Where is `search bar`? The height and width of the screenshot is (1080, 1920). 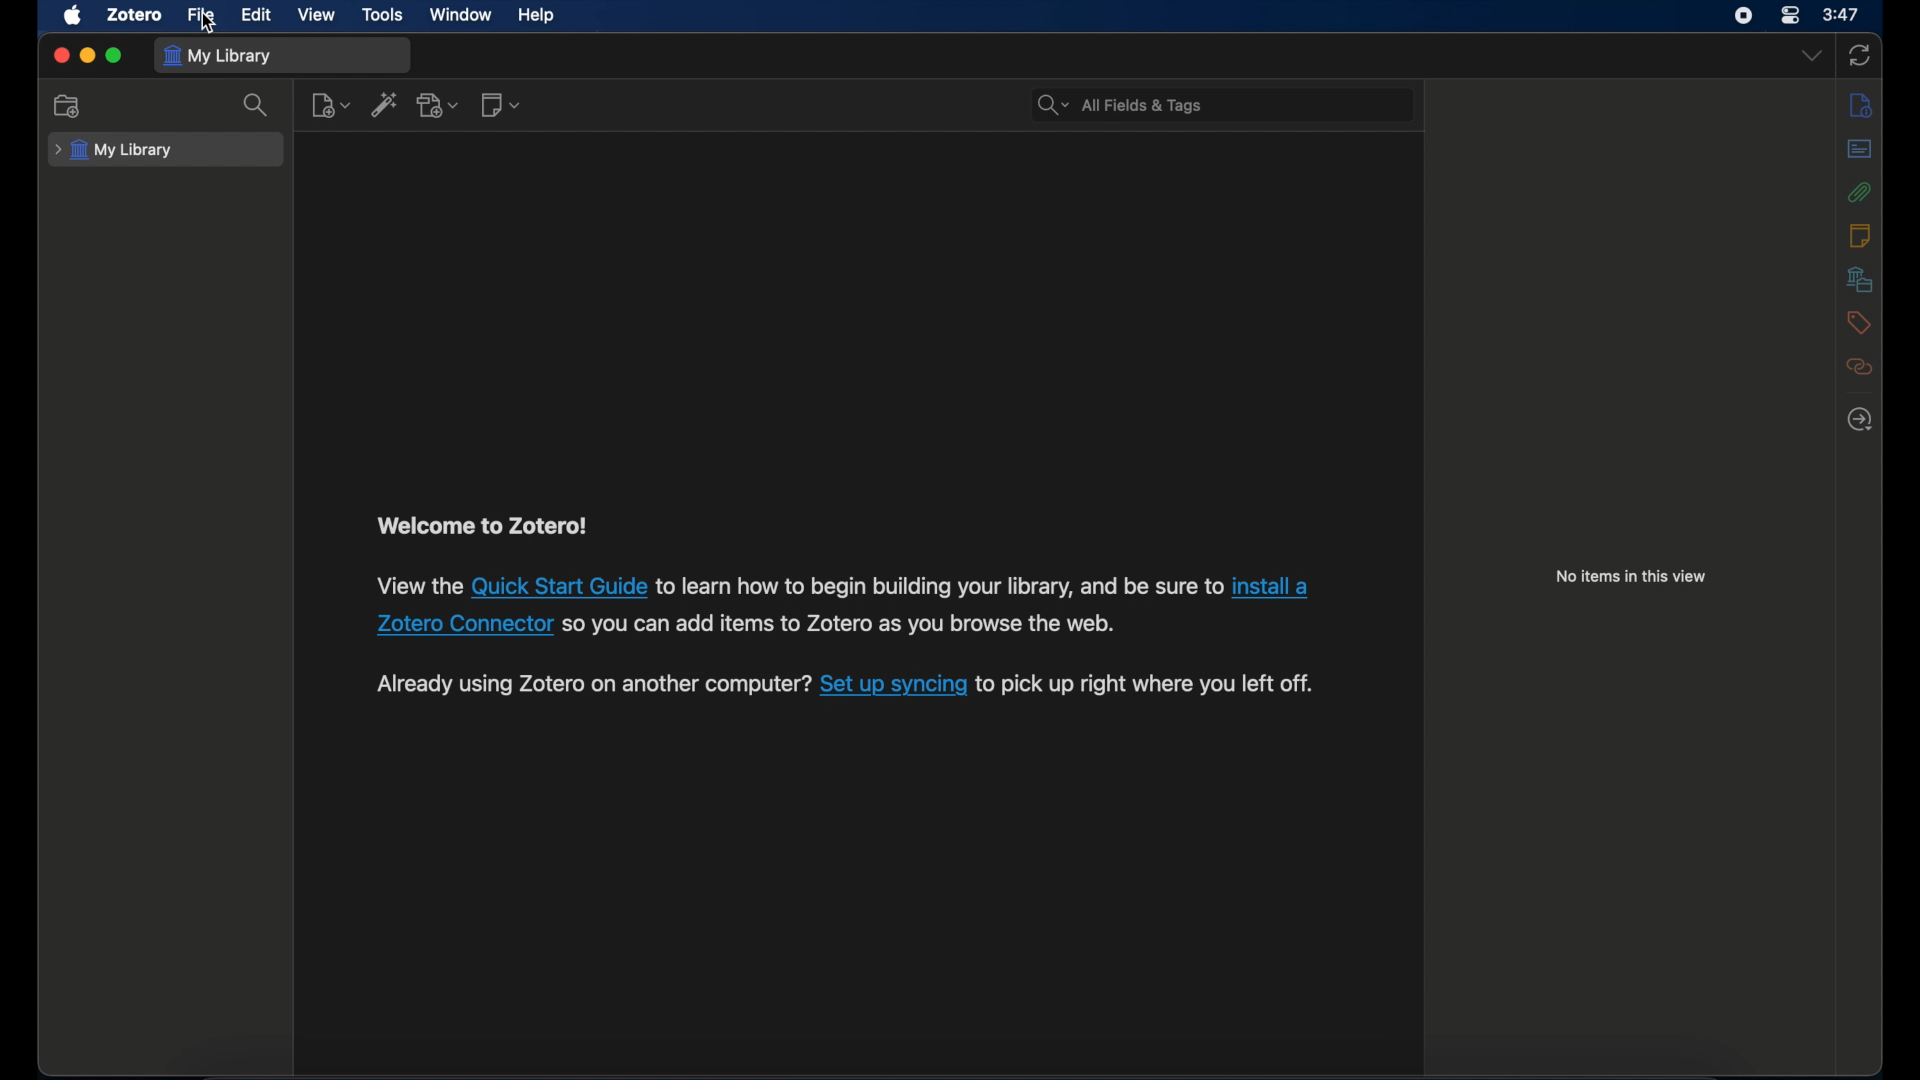 search bar is located at coordinates (1120, 106).